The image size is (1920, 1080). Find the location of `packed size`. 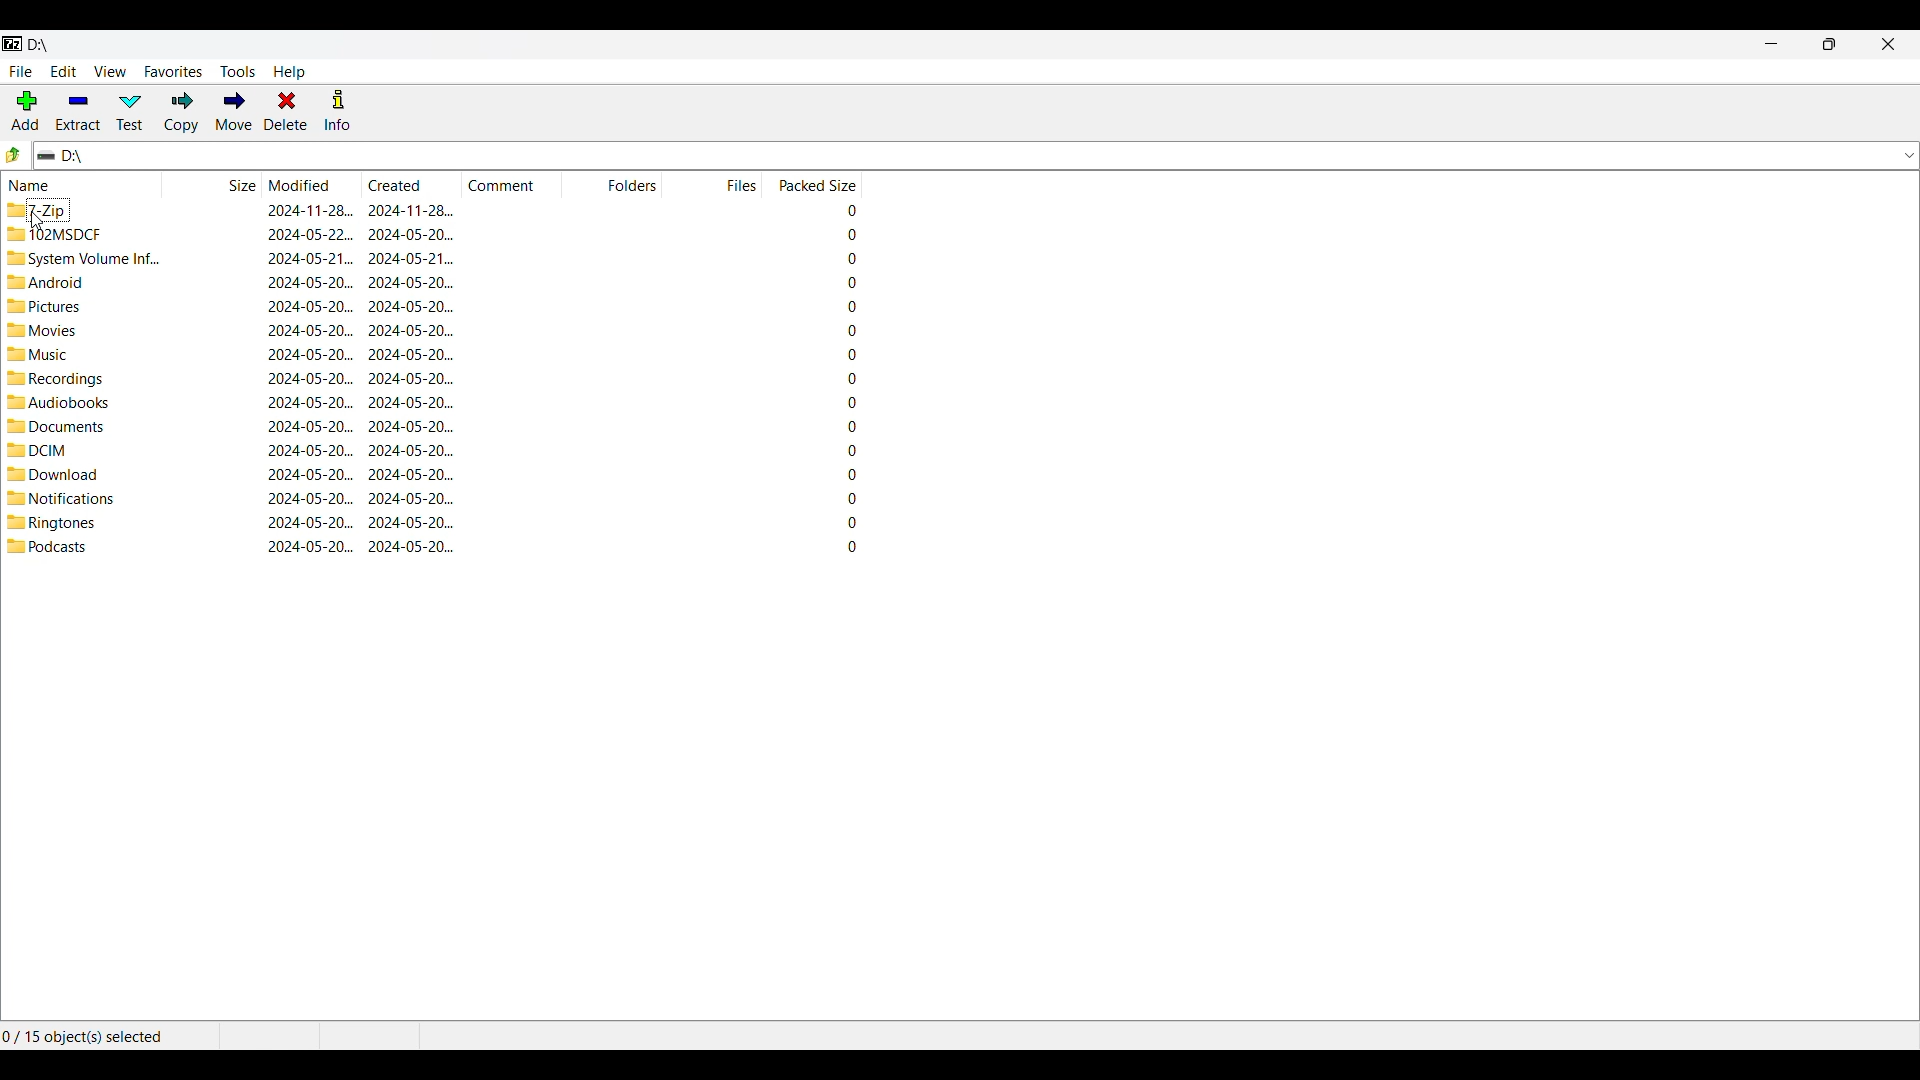

packed size is located at coordinates (846, 521).